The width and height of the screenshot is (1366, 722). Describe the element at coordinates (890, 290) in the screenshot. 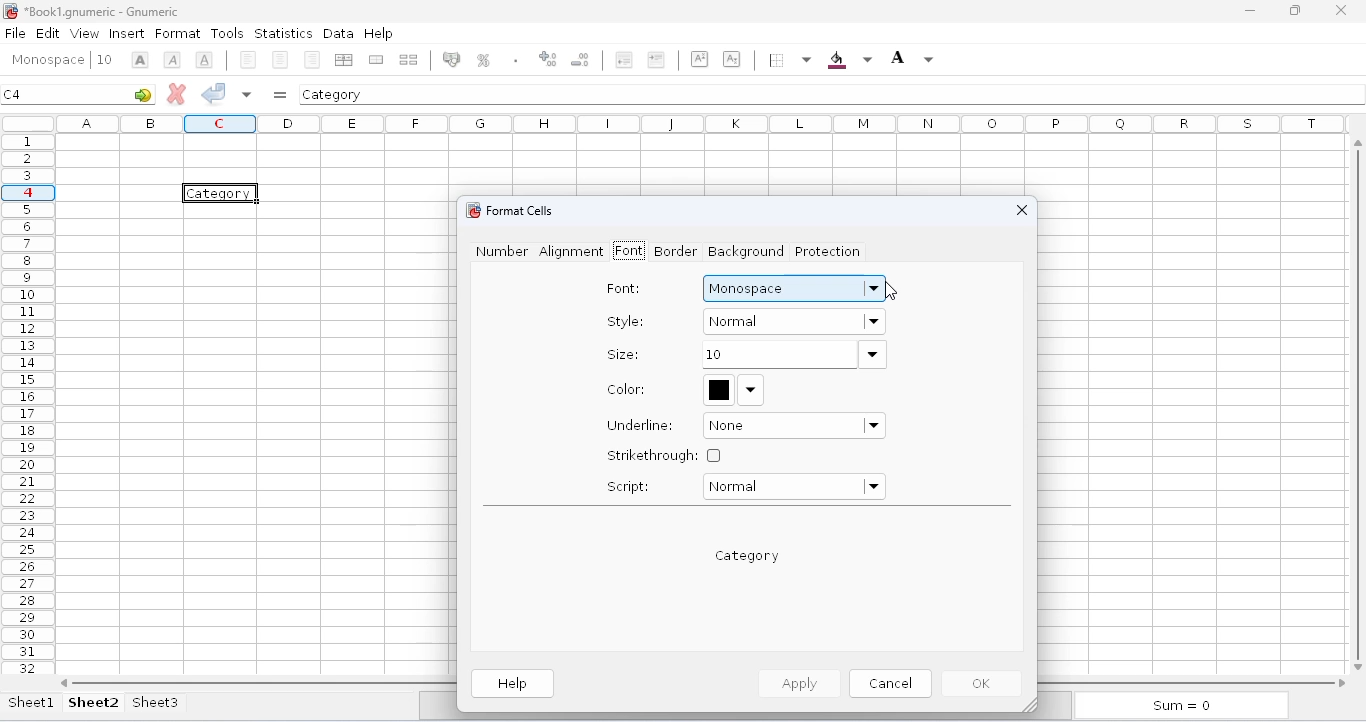

I see `cursor` at that location.